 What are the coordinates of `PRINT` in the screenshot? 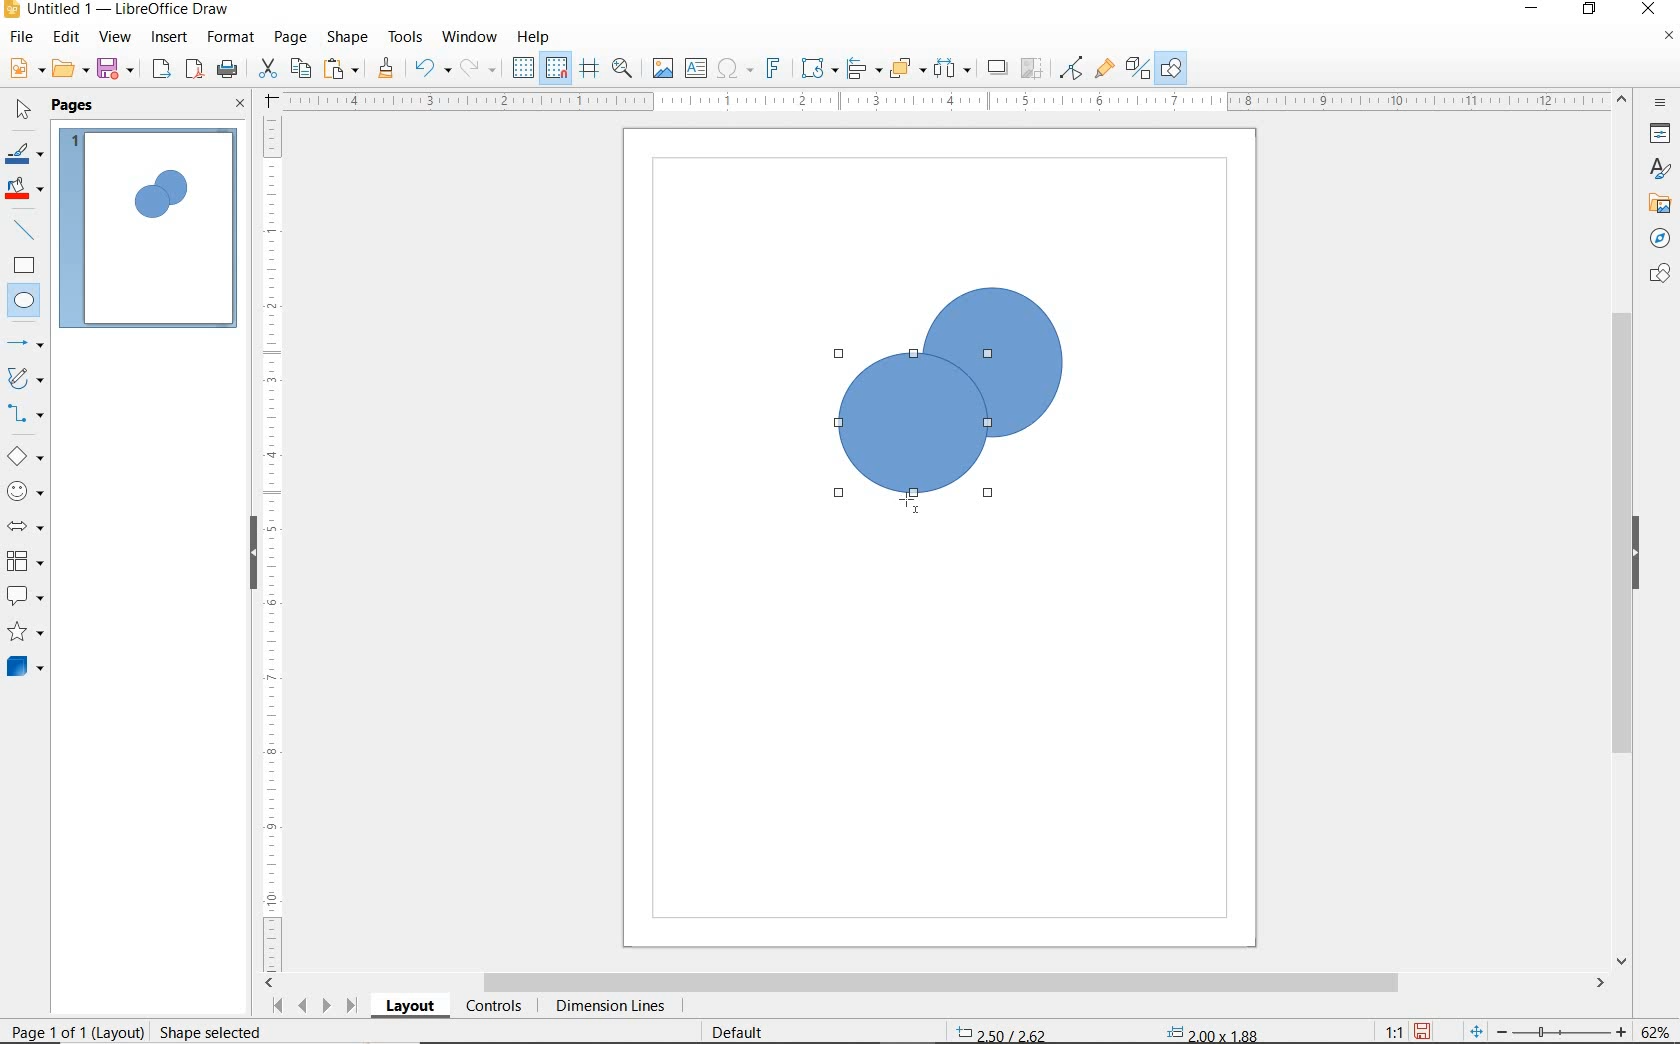 It's located at (228, 69).